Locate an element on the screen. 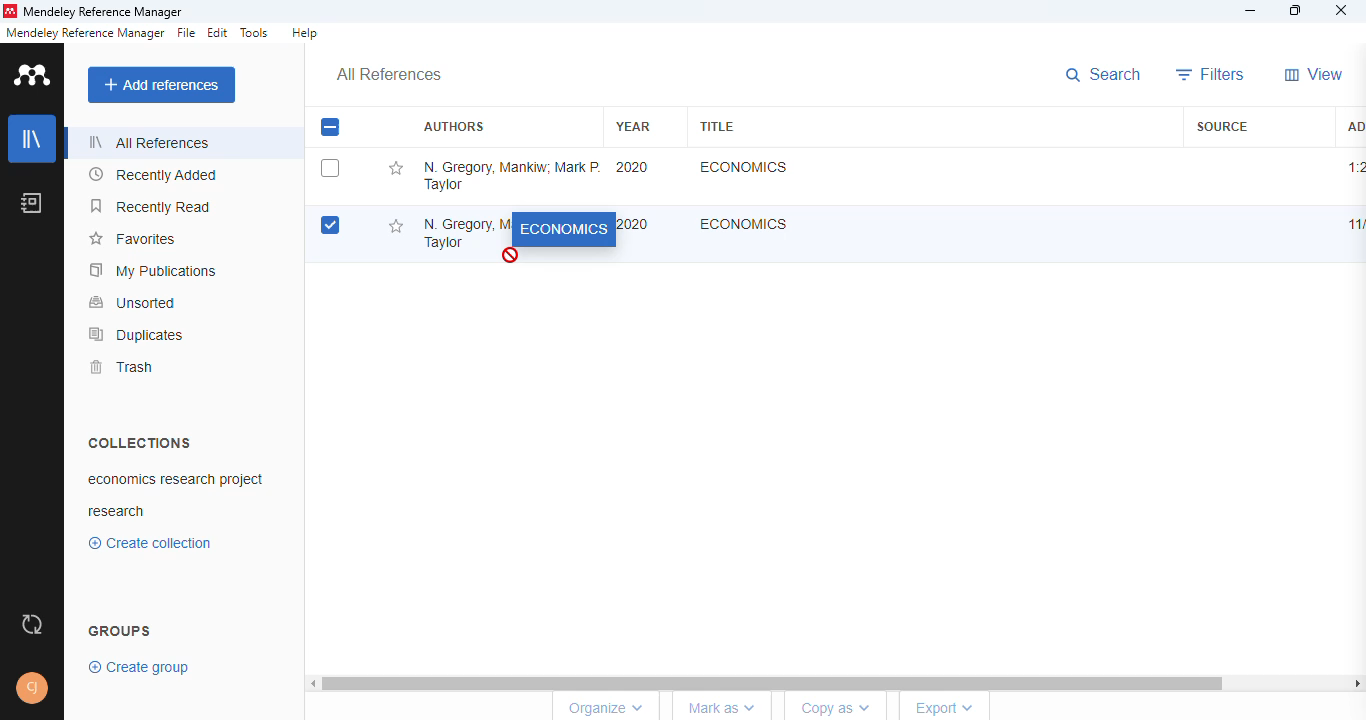  mark as is located at coordinates (723, 709).